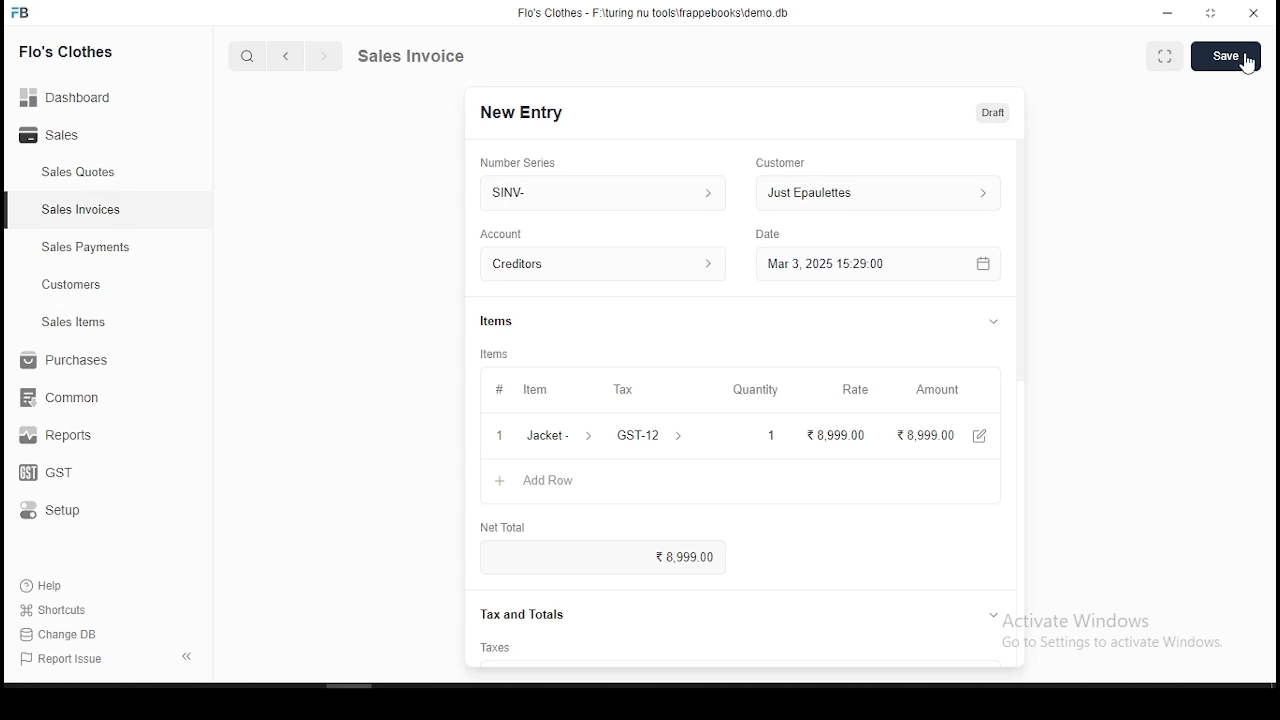 The width and height of the screenshot is (1280, 720). What do you see at coordinates (64, 362) in the screenshot?
I see `purchases` at bounding box center [64, 362].